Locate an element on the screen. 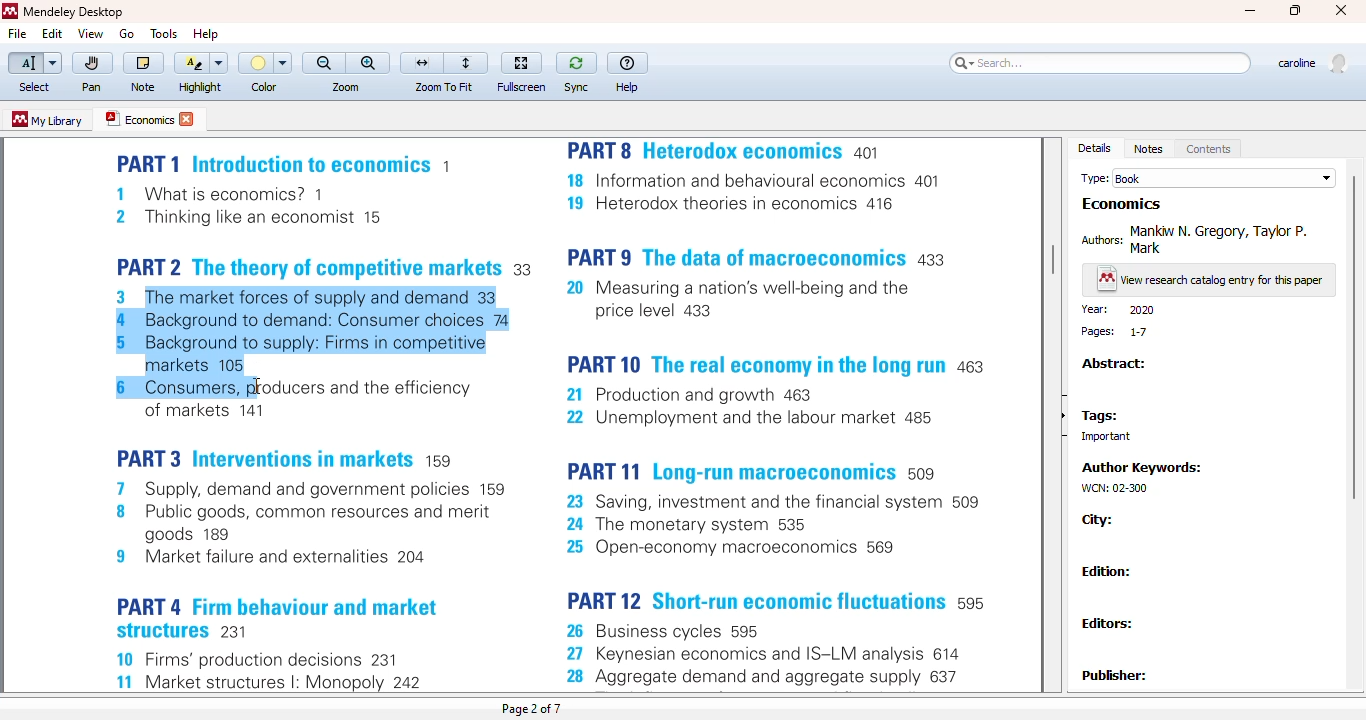 Image resolution: width=1366 pixels, height=720 pixels. note is located at coordinates (143, 87).